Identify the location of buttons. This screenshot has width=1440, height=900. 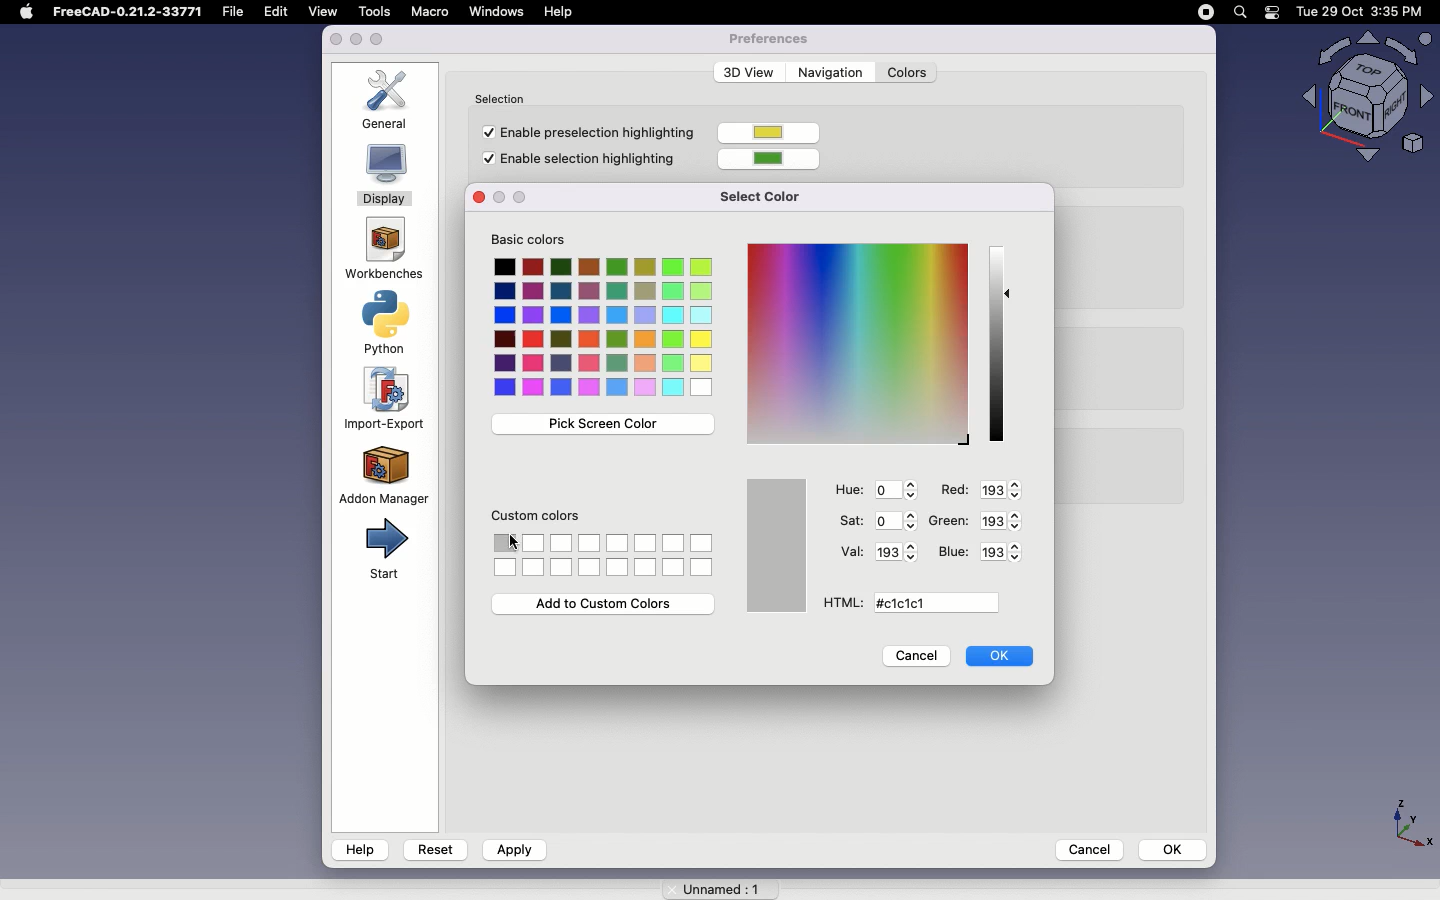
(514, 196).